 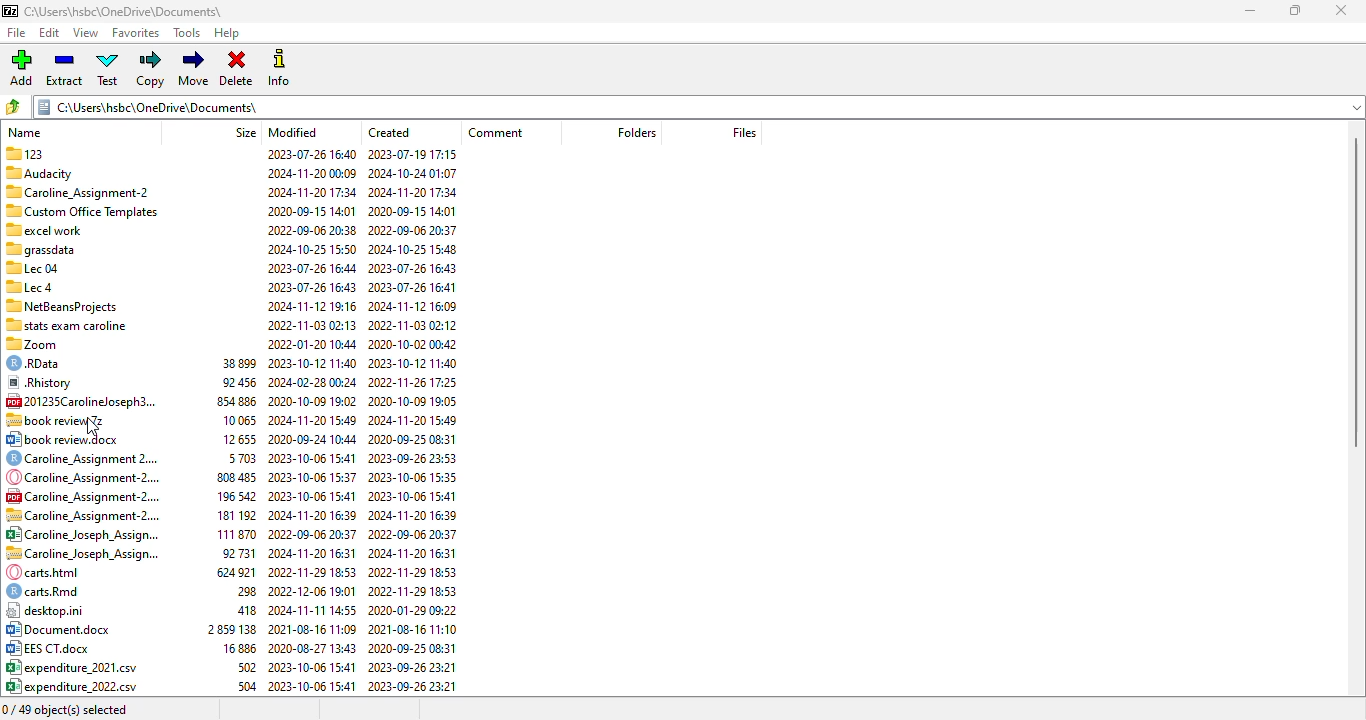 What do you see at coordinates (26, 129) in the screenshot?
I see `name` at bounding box center [26, 129].